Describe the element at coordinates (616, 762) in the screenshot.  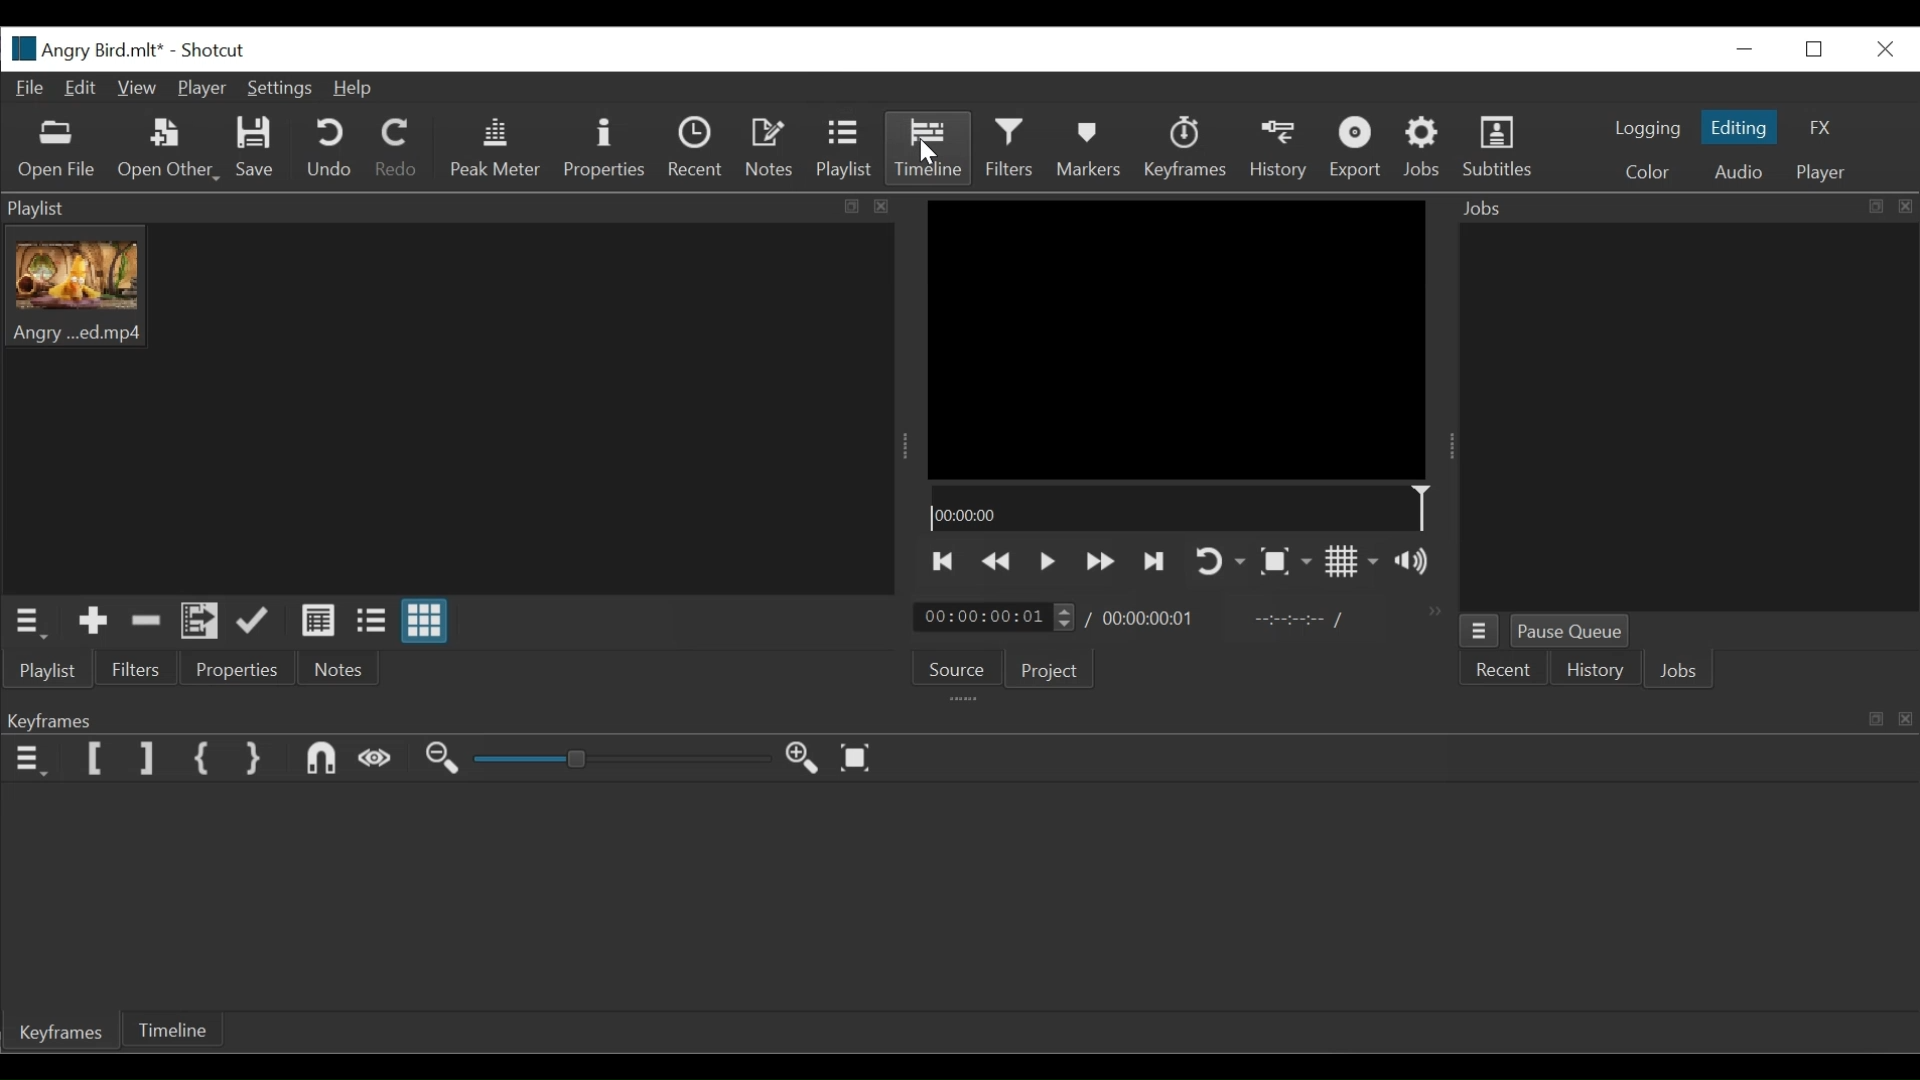
I see `Zoom slider` at that location.